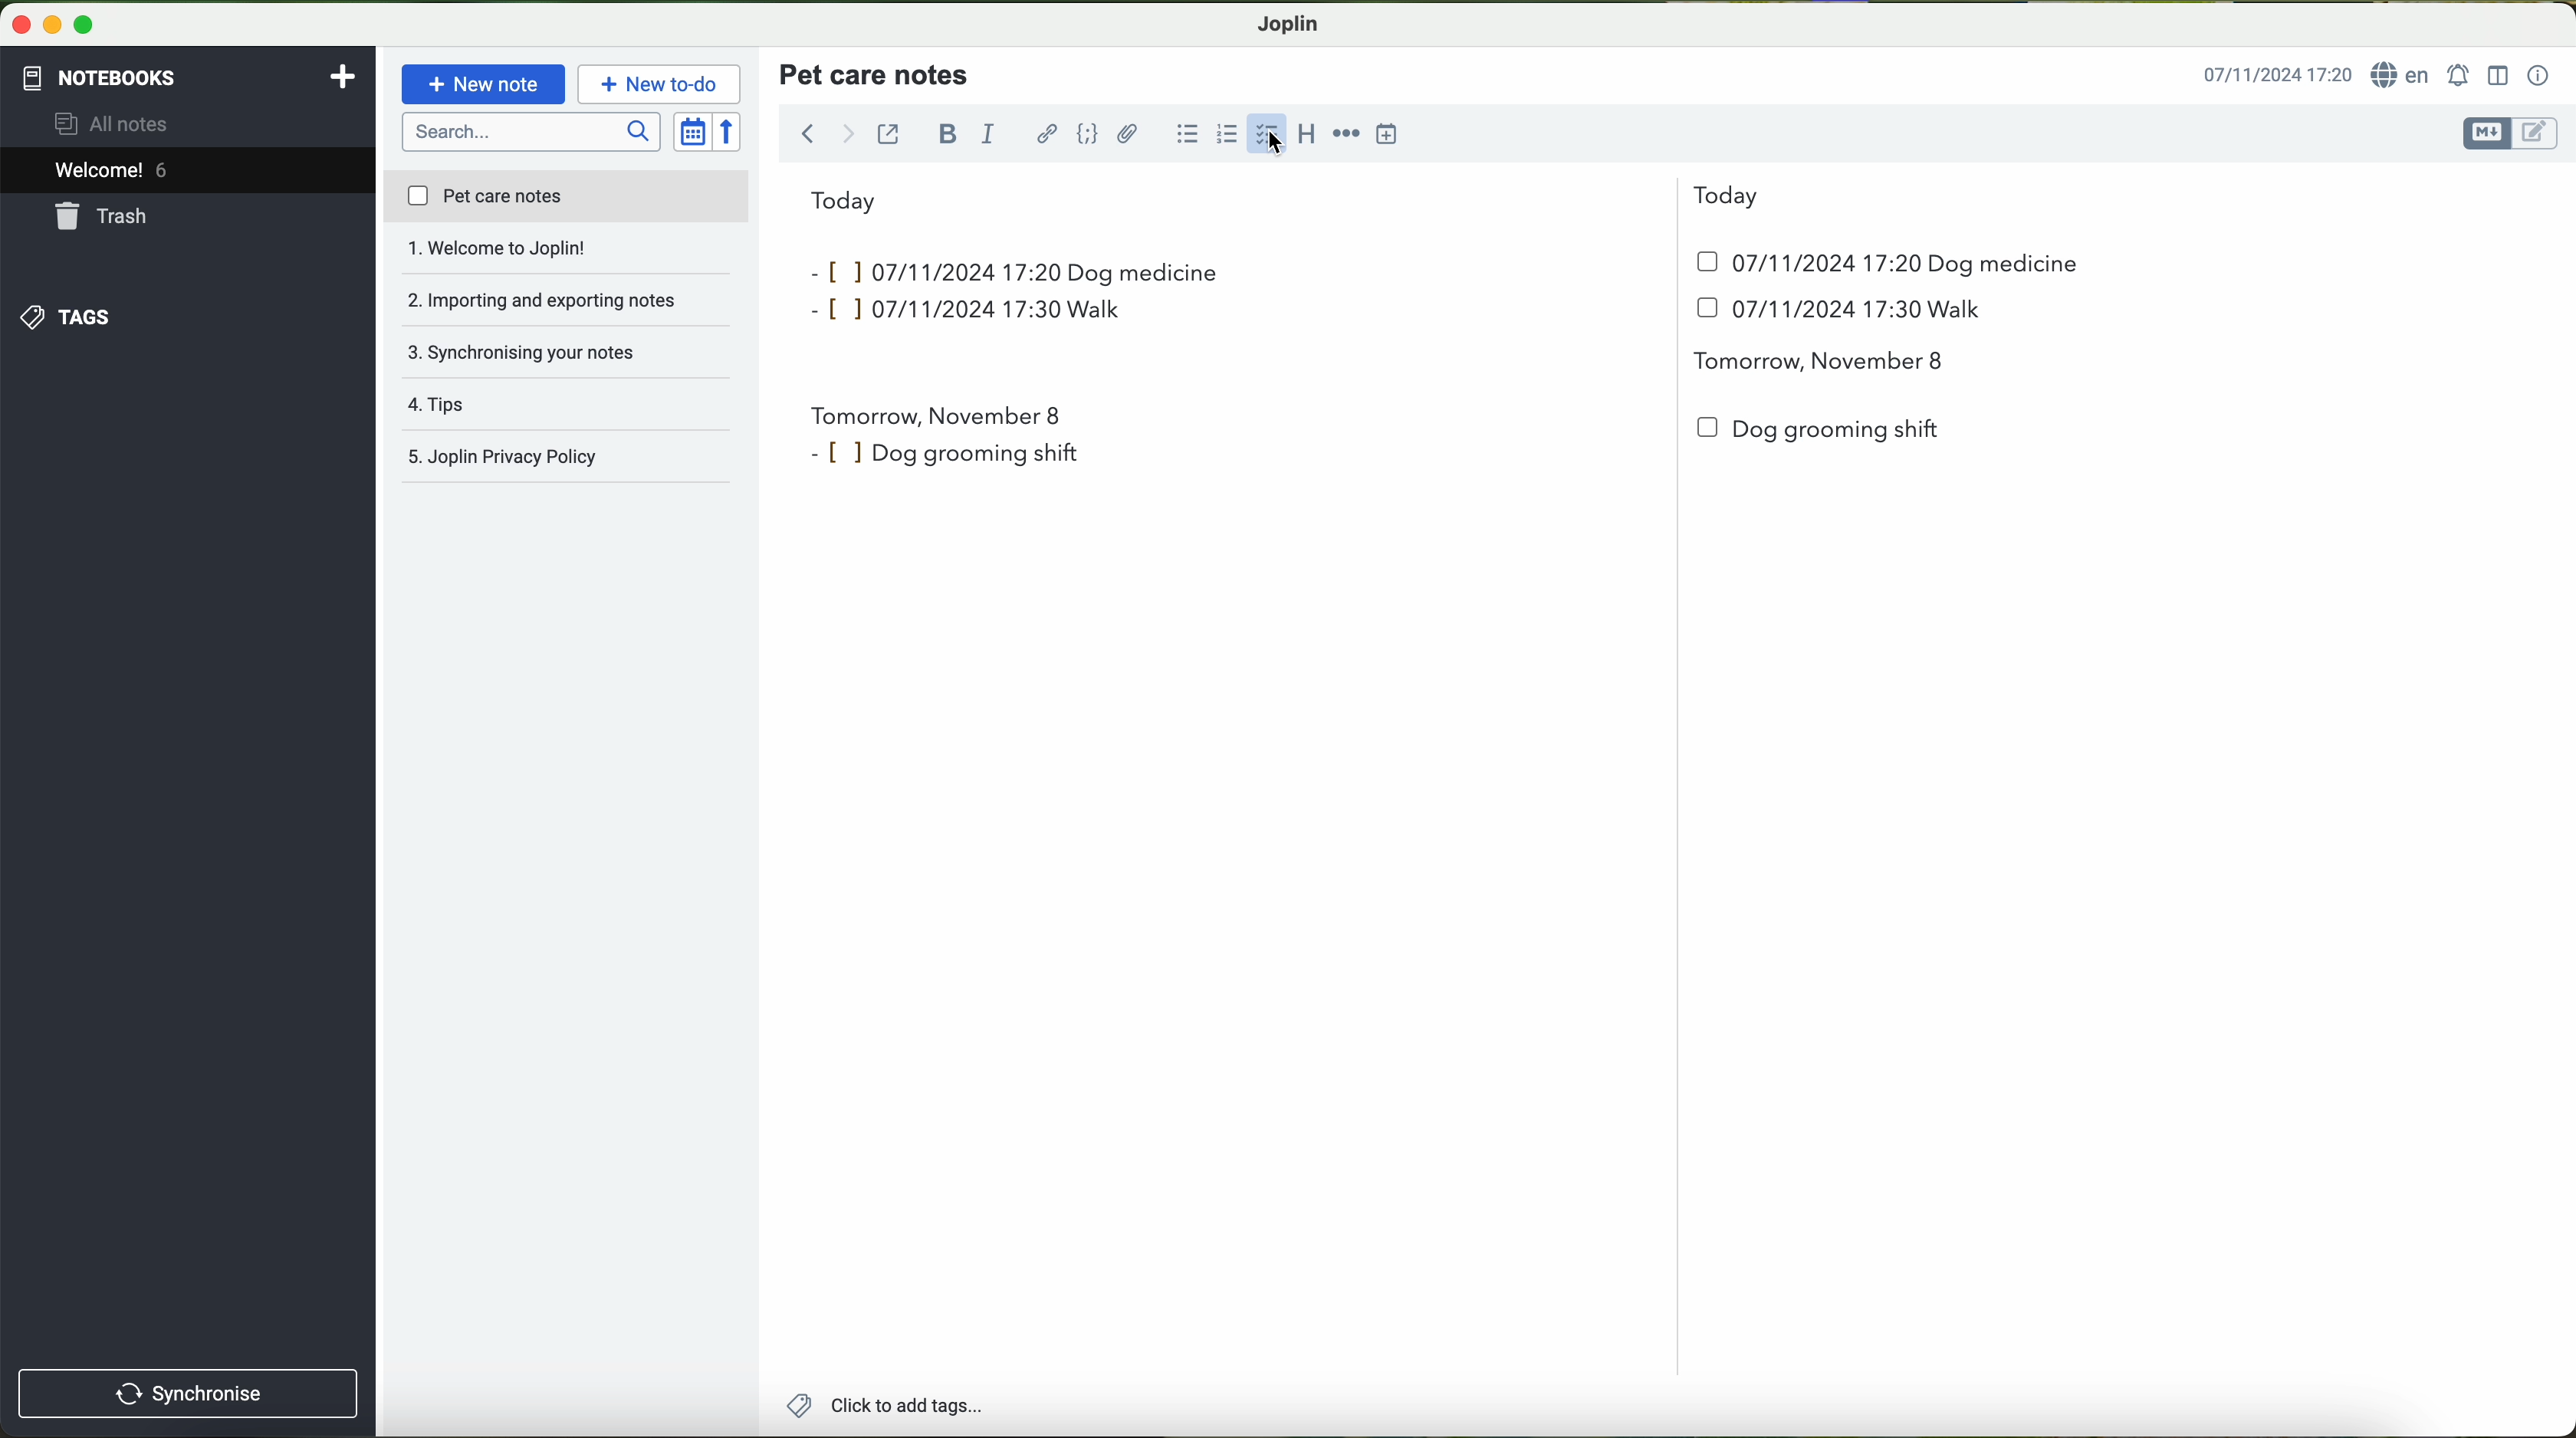 The image size is (2576, 1438). What do you see at coordinates (187, 173) in the screenshot?
I see `welcome` at bounding box center [187, 173].